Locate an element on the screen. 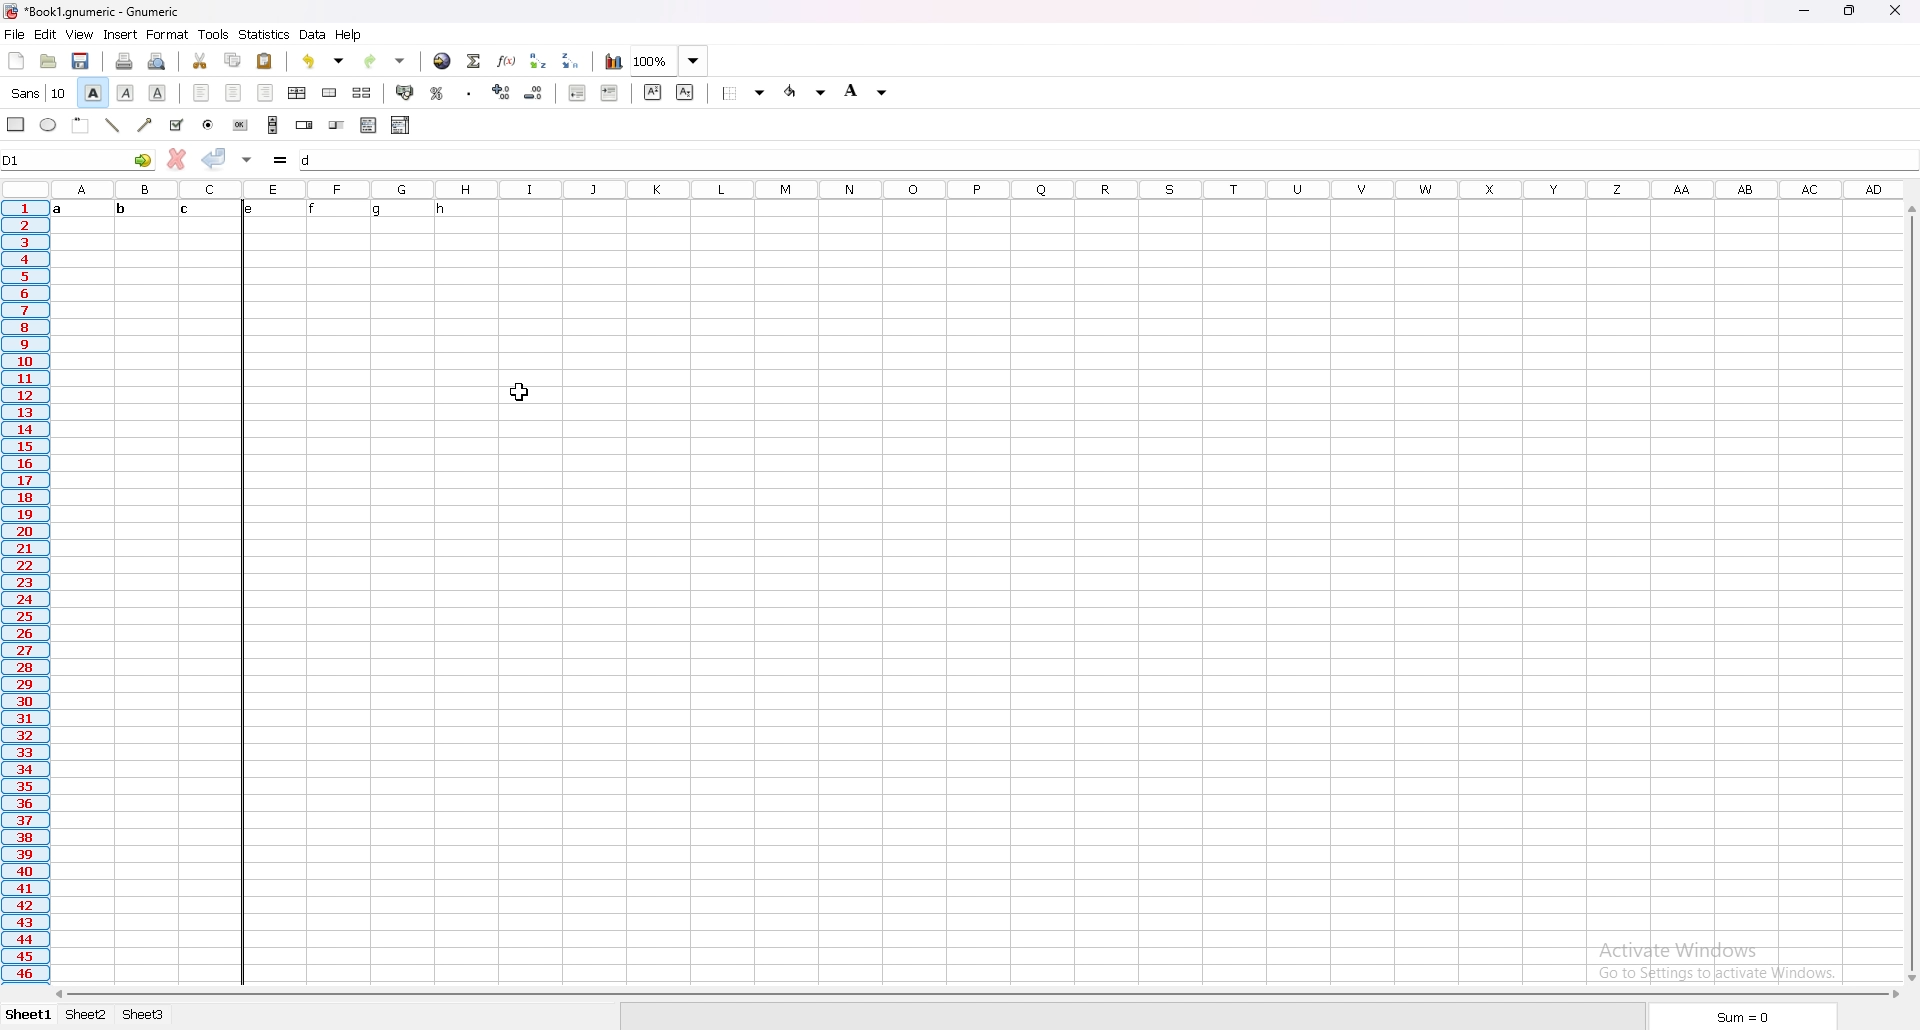 Image resolution: width=1920 pixels, height=1030 pixels. selected cell is located at coordinates (79, 160).